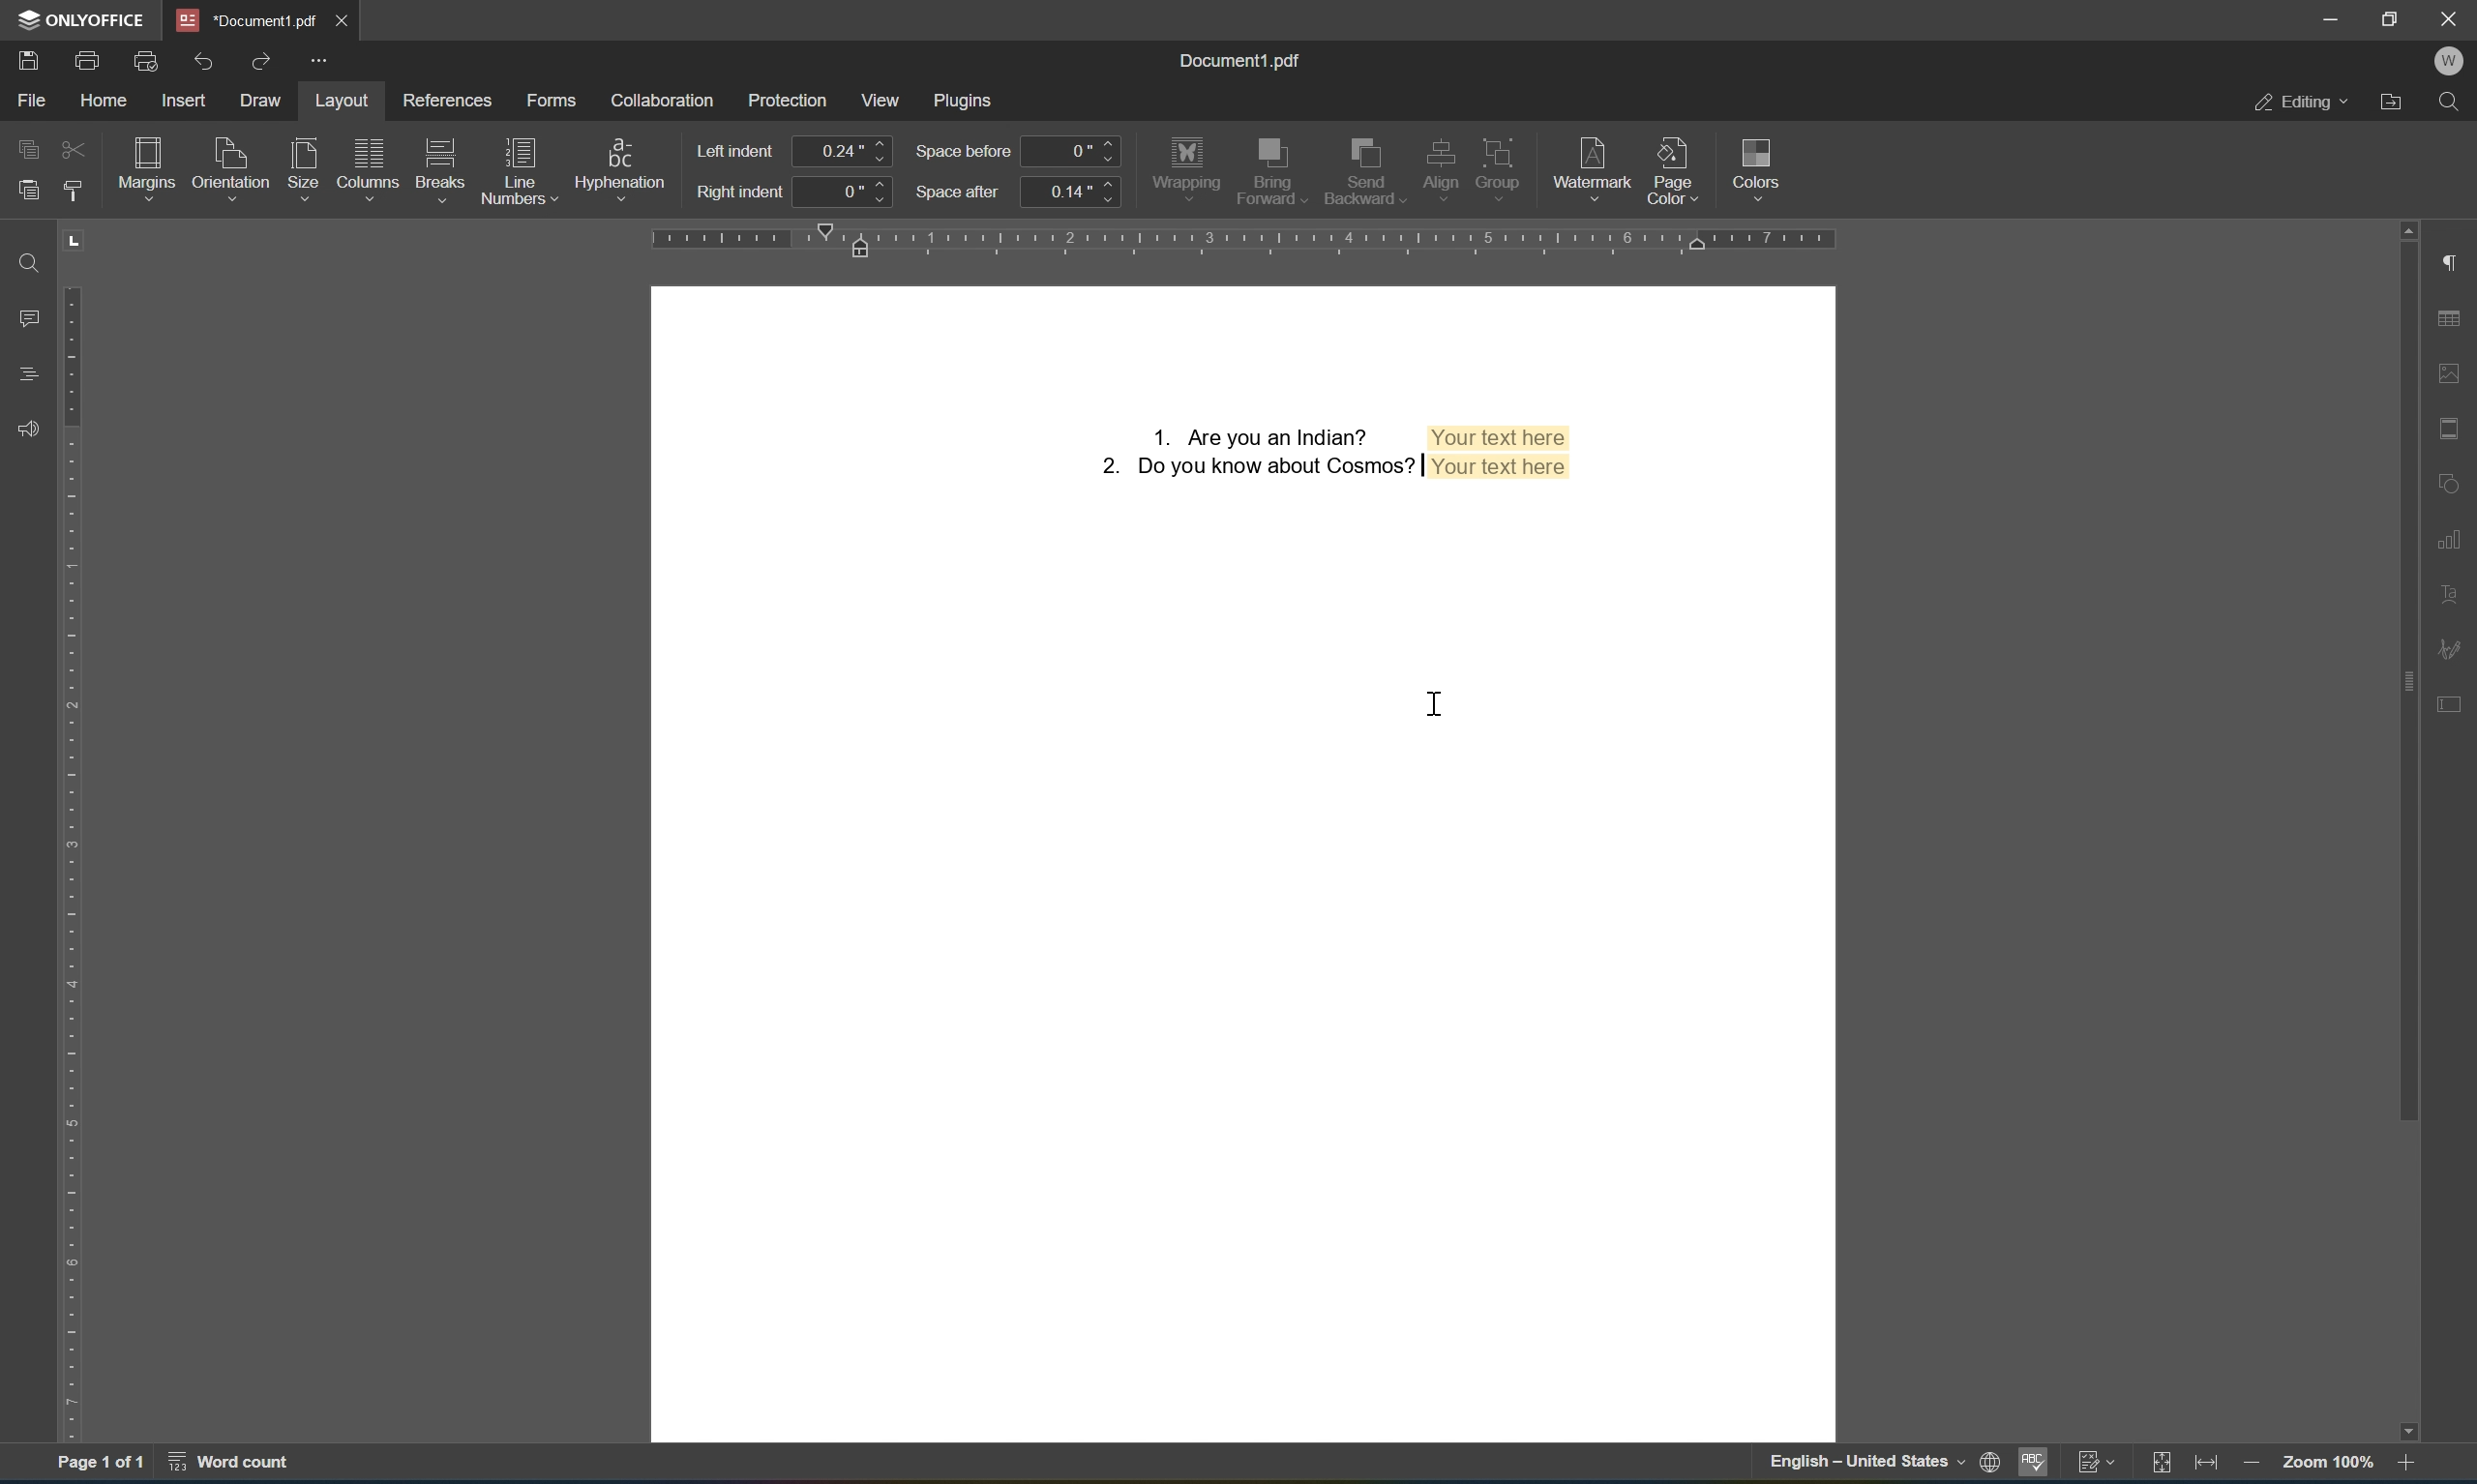 The height and width of the screenshot is (1484, 2477). Describe the element at coordinates (31, 148) in the screenshot. I see `copy` at that location.